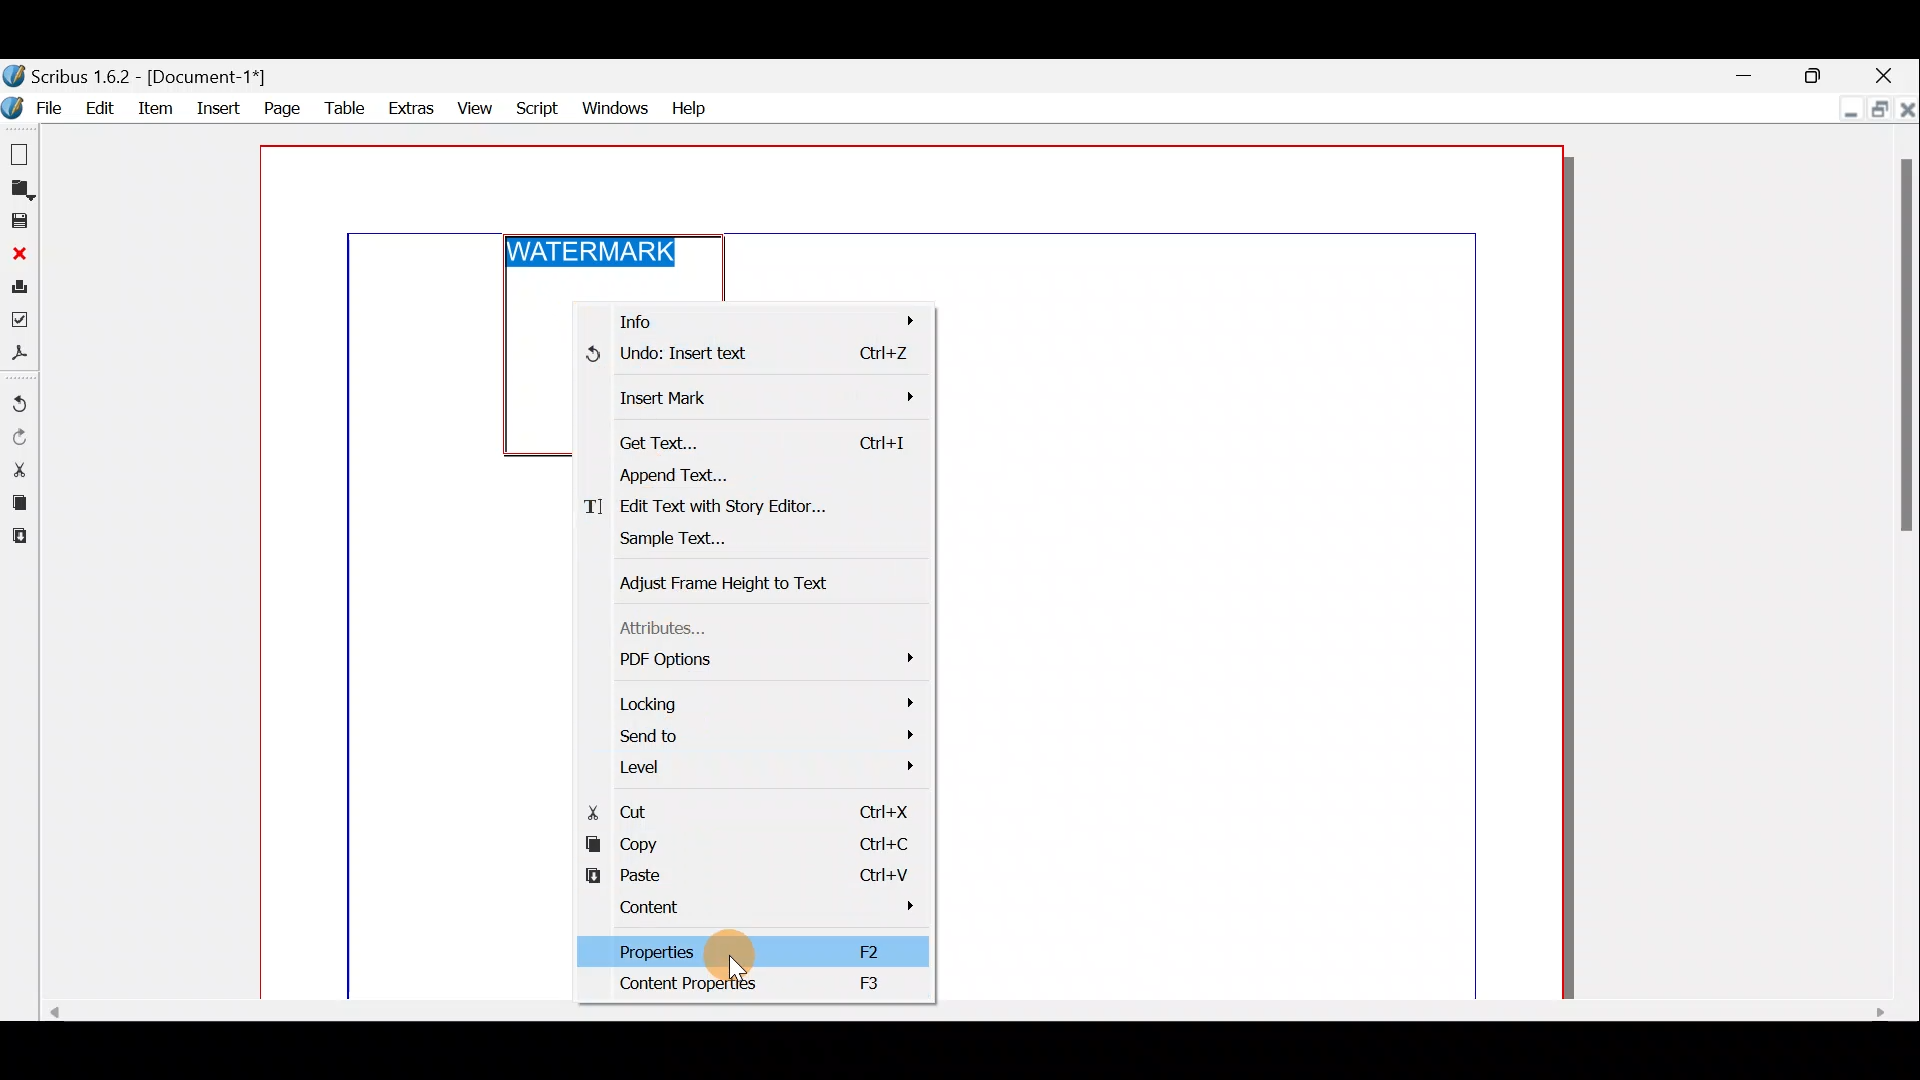  I want to click on Help, so click(688, 105).